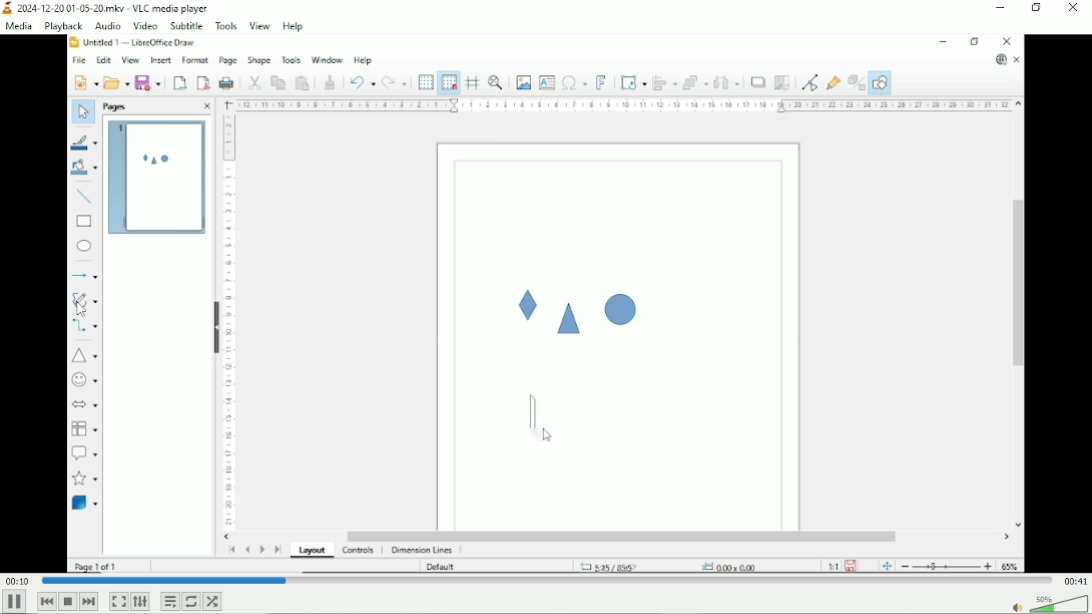 Image resolution: width=1092 pixels, height=614 pixels. I want to click on Pause, so click(14, 602).